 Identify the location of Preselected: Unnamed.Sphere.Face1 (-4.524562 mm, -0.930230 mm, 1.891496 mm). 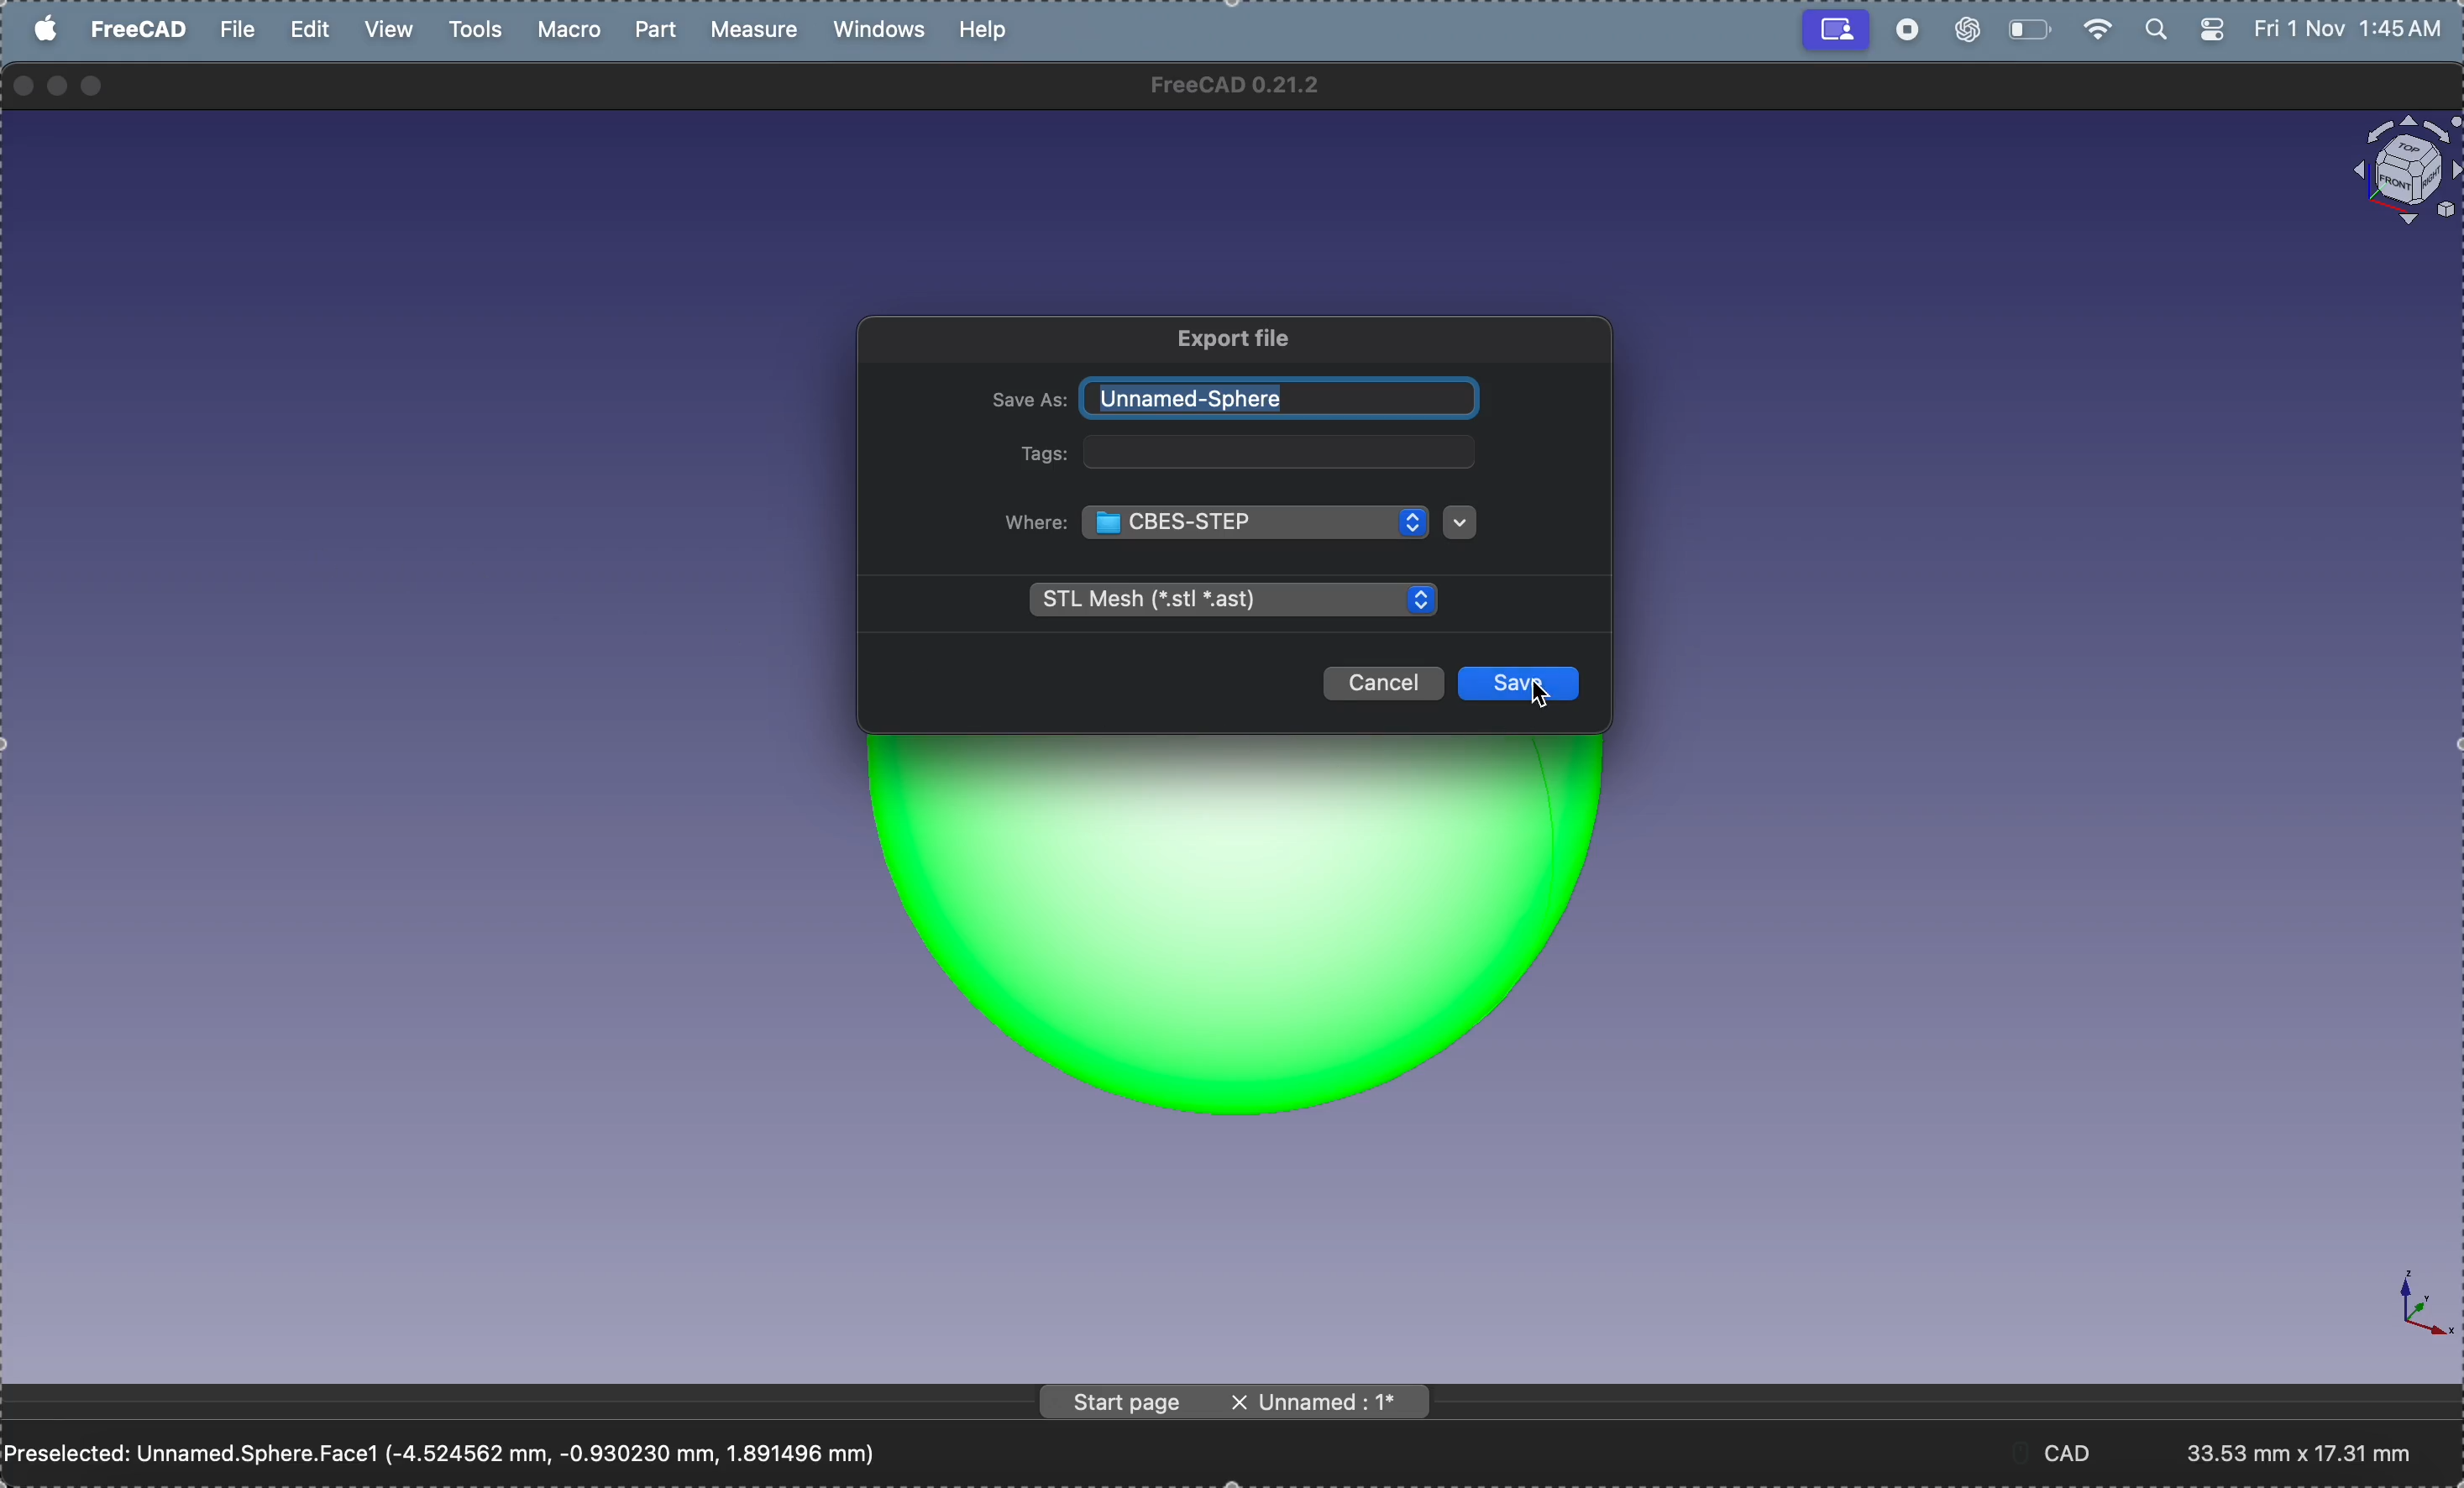
(460, 1449).